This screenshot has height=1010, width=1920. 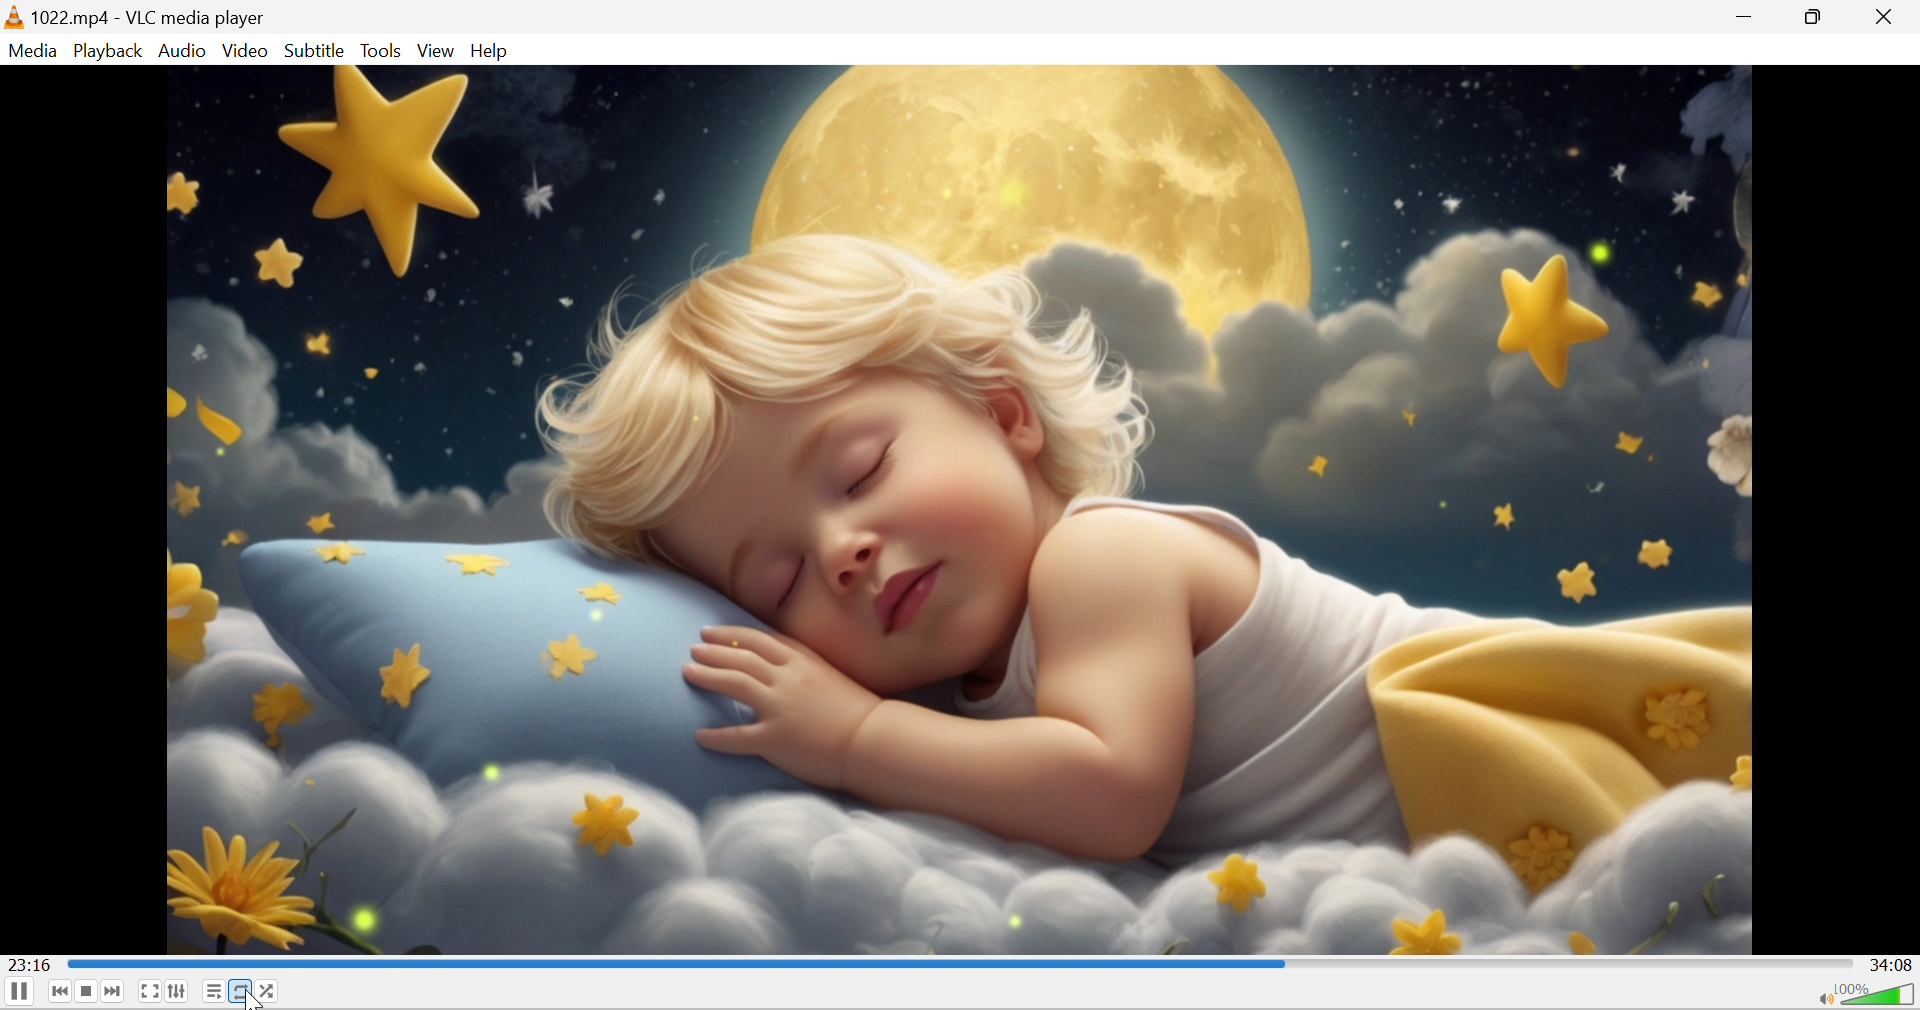 I want to click on Next media in the playlist, skip forward when held, so click(x=113, y=991).